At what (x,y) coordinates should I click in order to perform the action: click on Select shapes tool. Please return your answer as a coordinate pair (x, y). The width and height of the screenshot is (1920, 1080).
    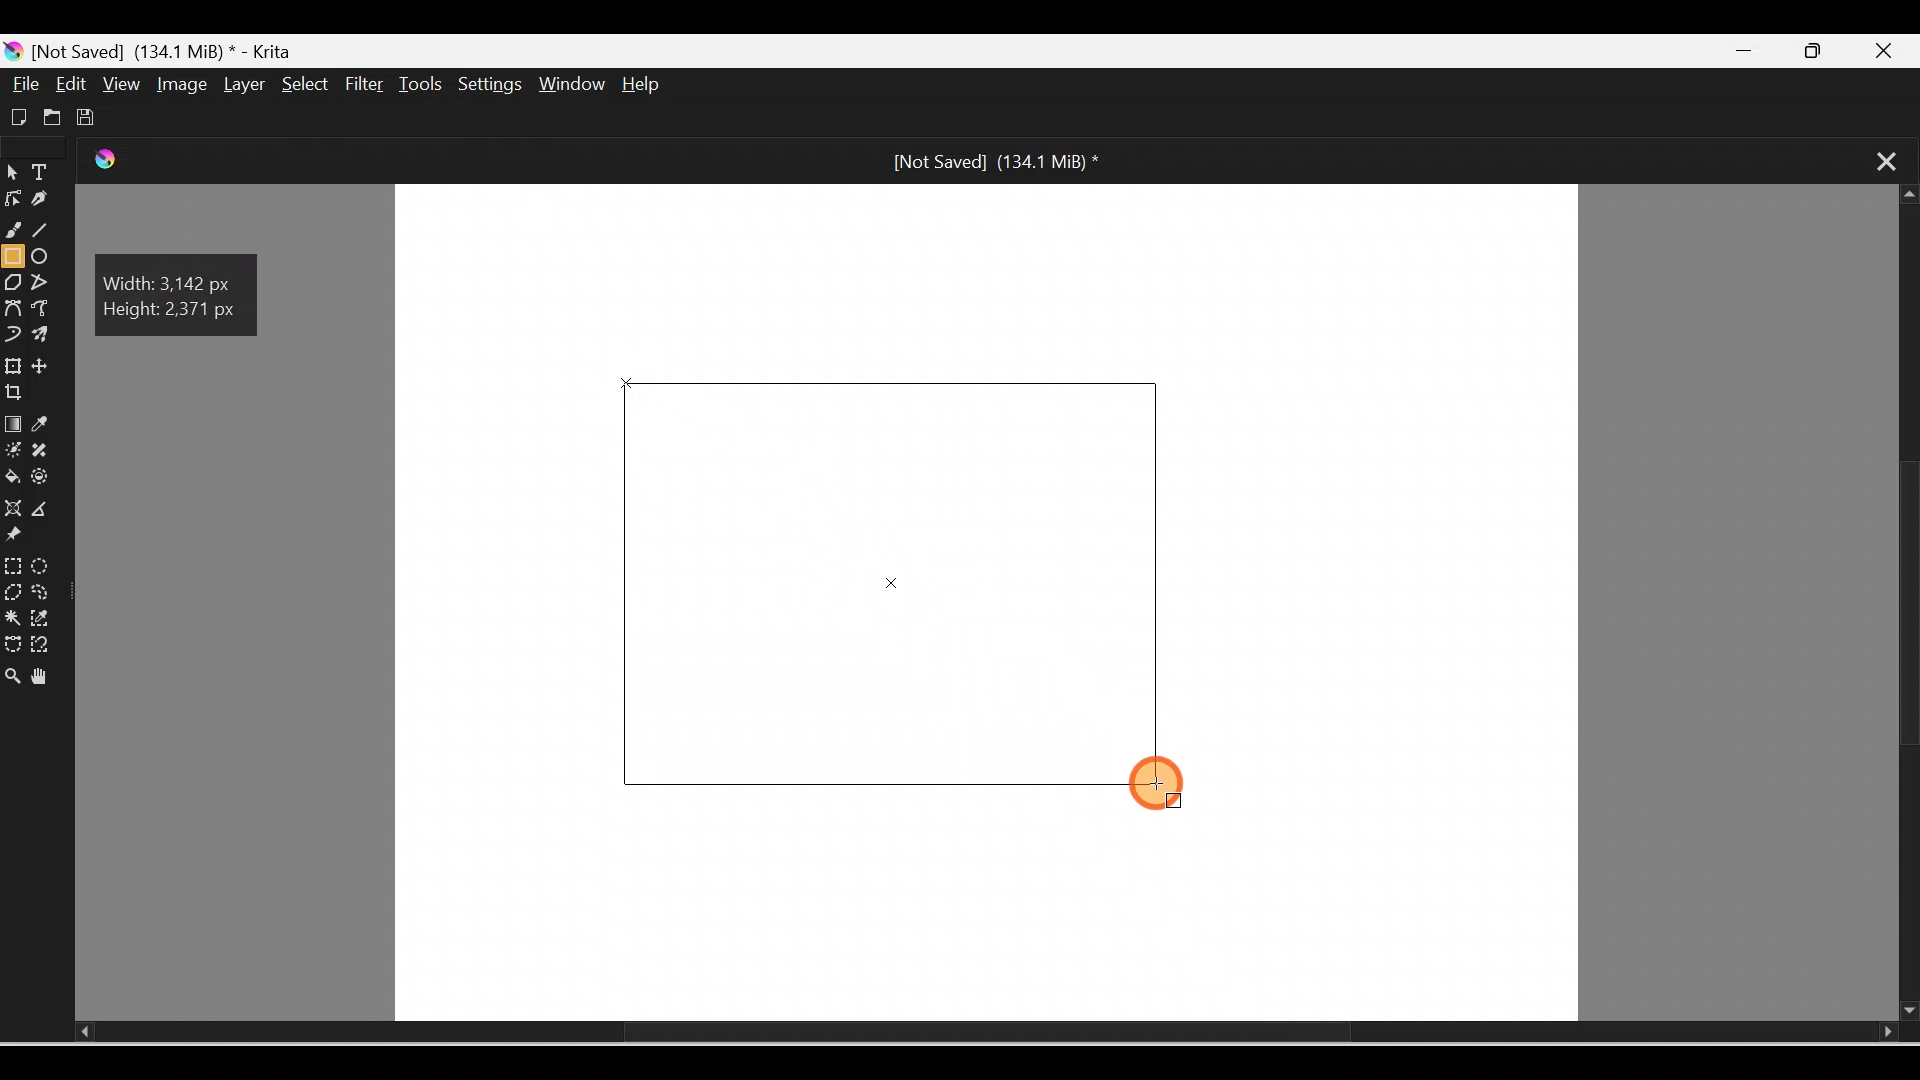
    Looking at the image, I should click on (12, 175).